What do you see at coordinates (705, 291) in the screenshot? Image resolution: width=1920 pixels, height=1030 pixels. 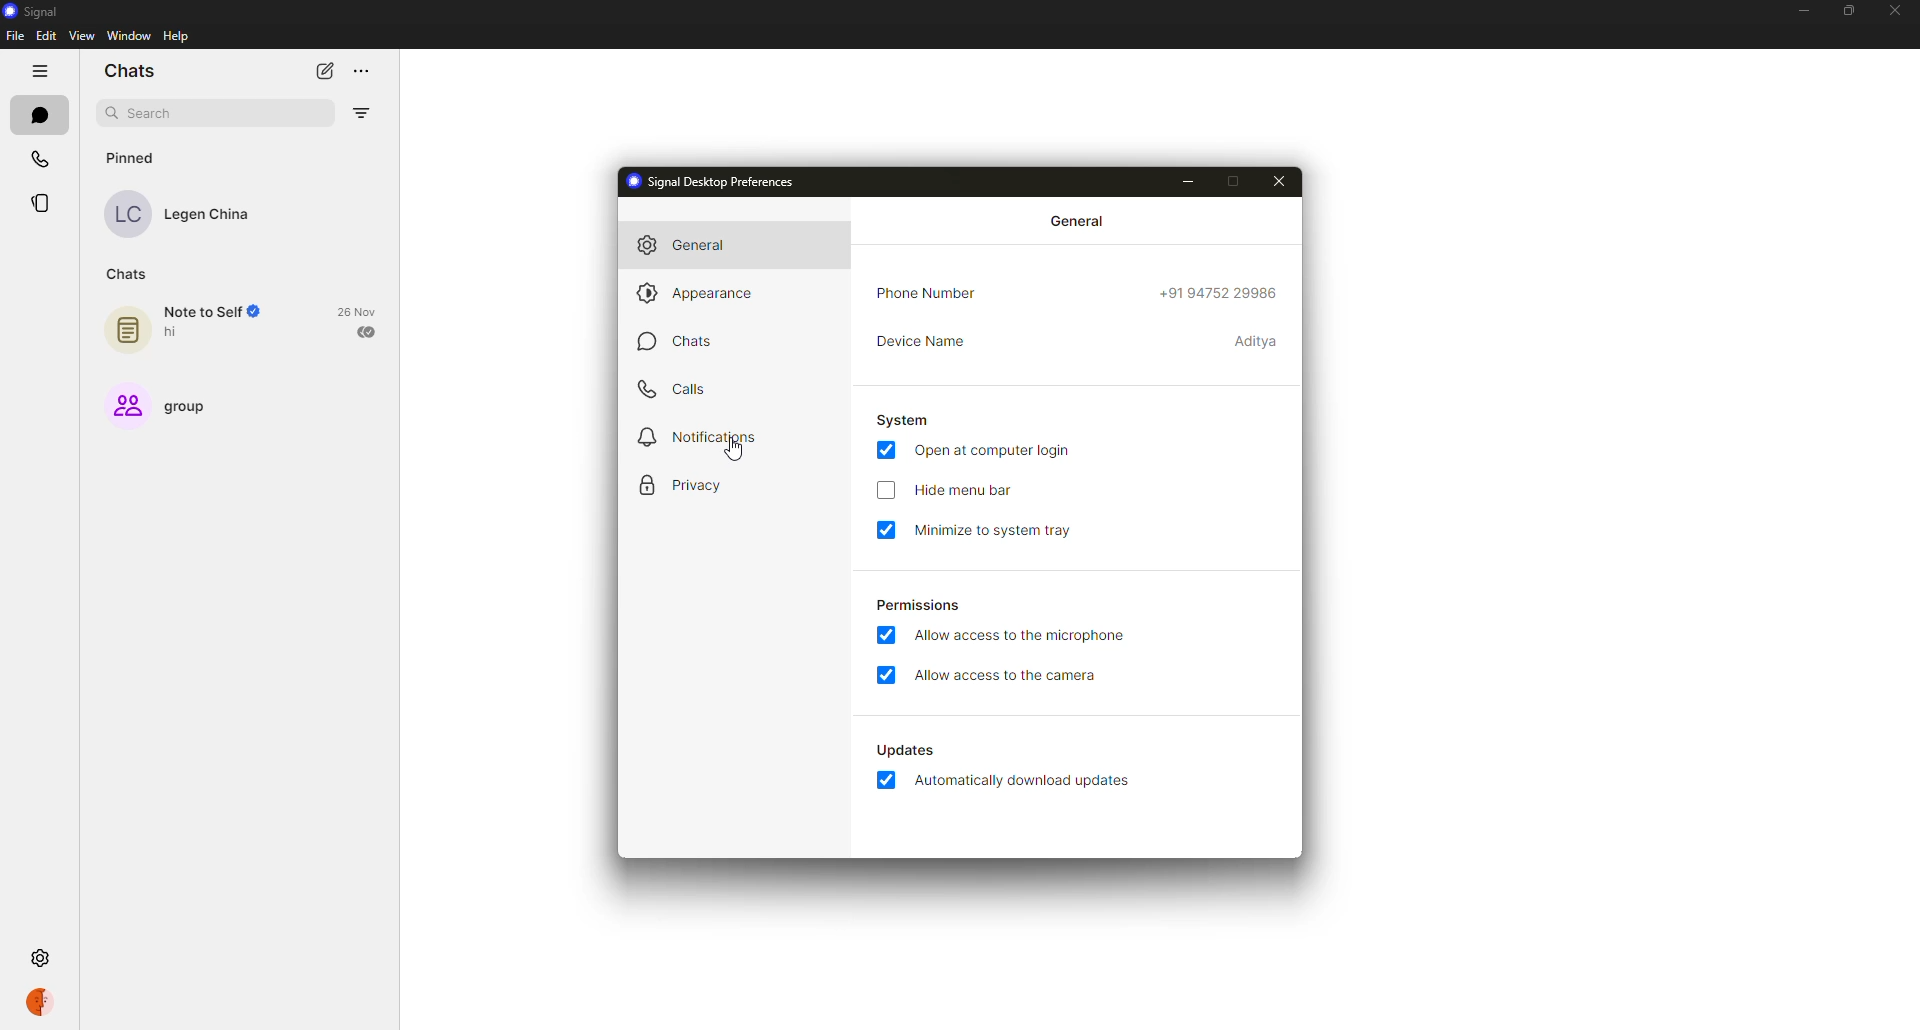 I see `appearance` at bounding box center [705, 291].